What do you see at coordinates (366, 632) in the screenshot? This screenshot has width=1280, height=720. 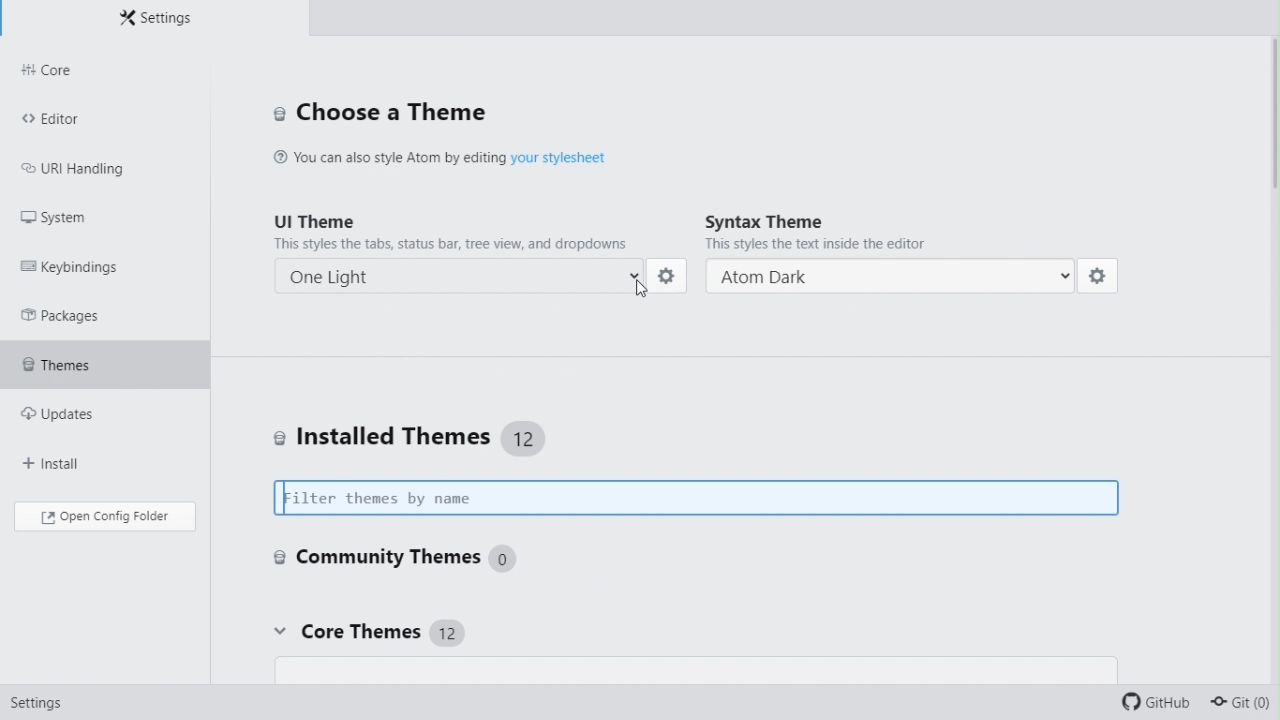 I see `Core themes` at bounding box center [366, 632].